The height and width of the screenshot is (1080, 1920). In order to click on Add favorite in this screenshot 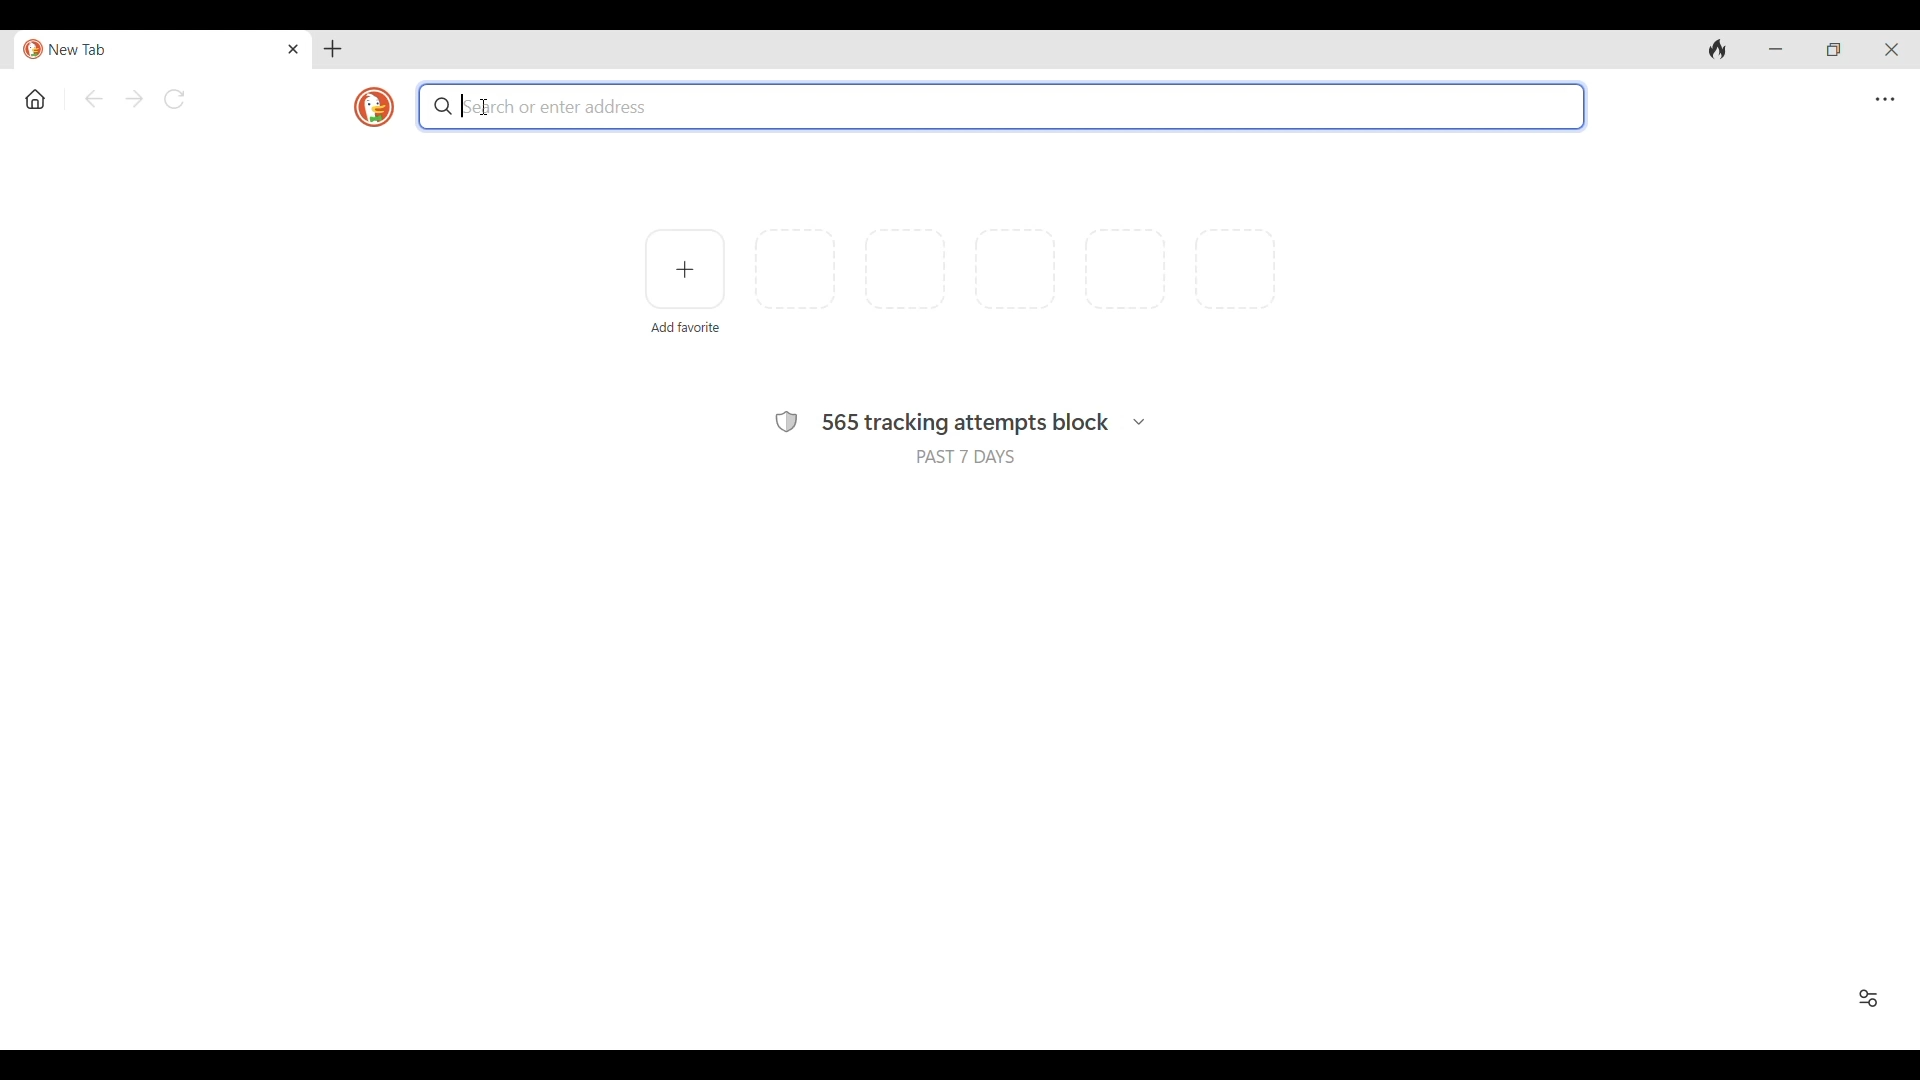, I will do `click(684, 269)`.